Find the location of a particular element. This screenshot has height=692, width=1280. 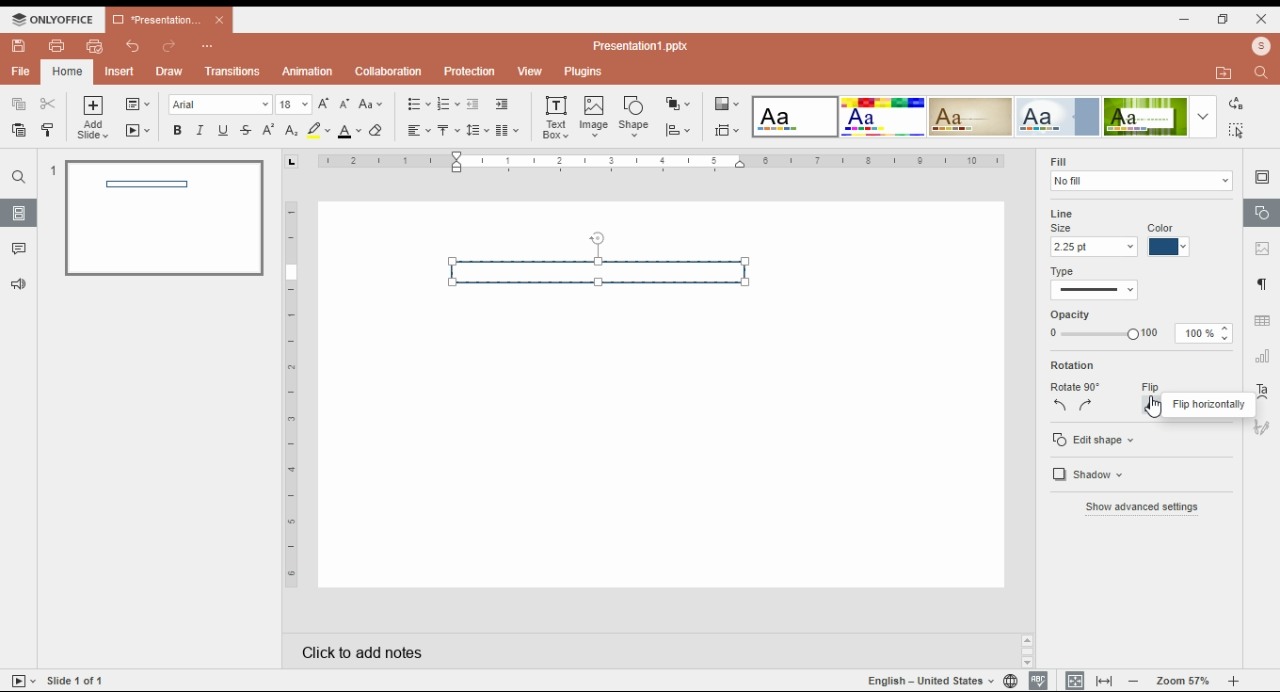

copy style is located at coordinates (47, 129).